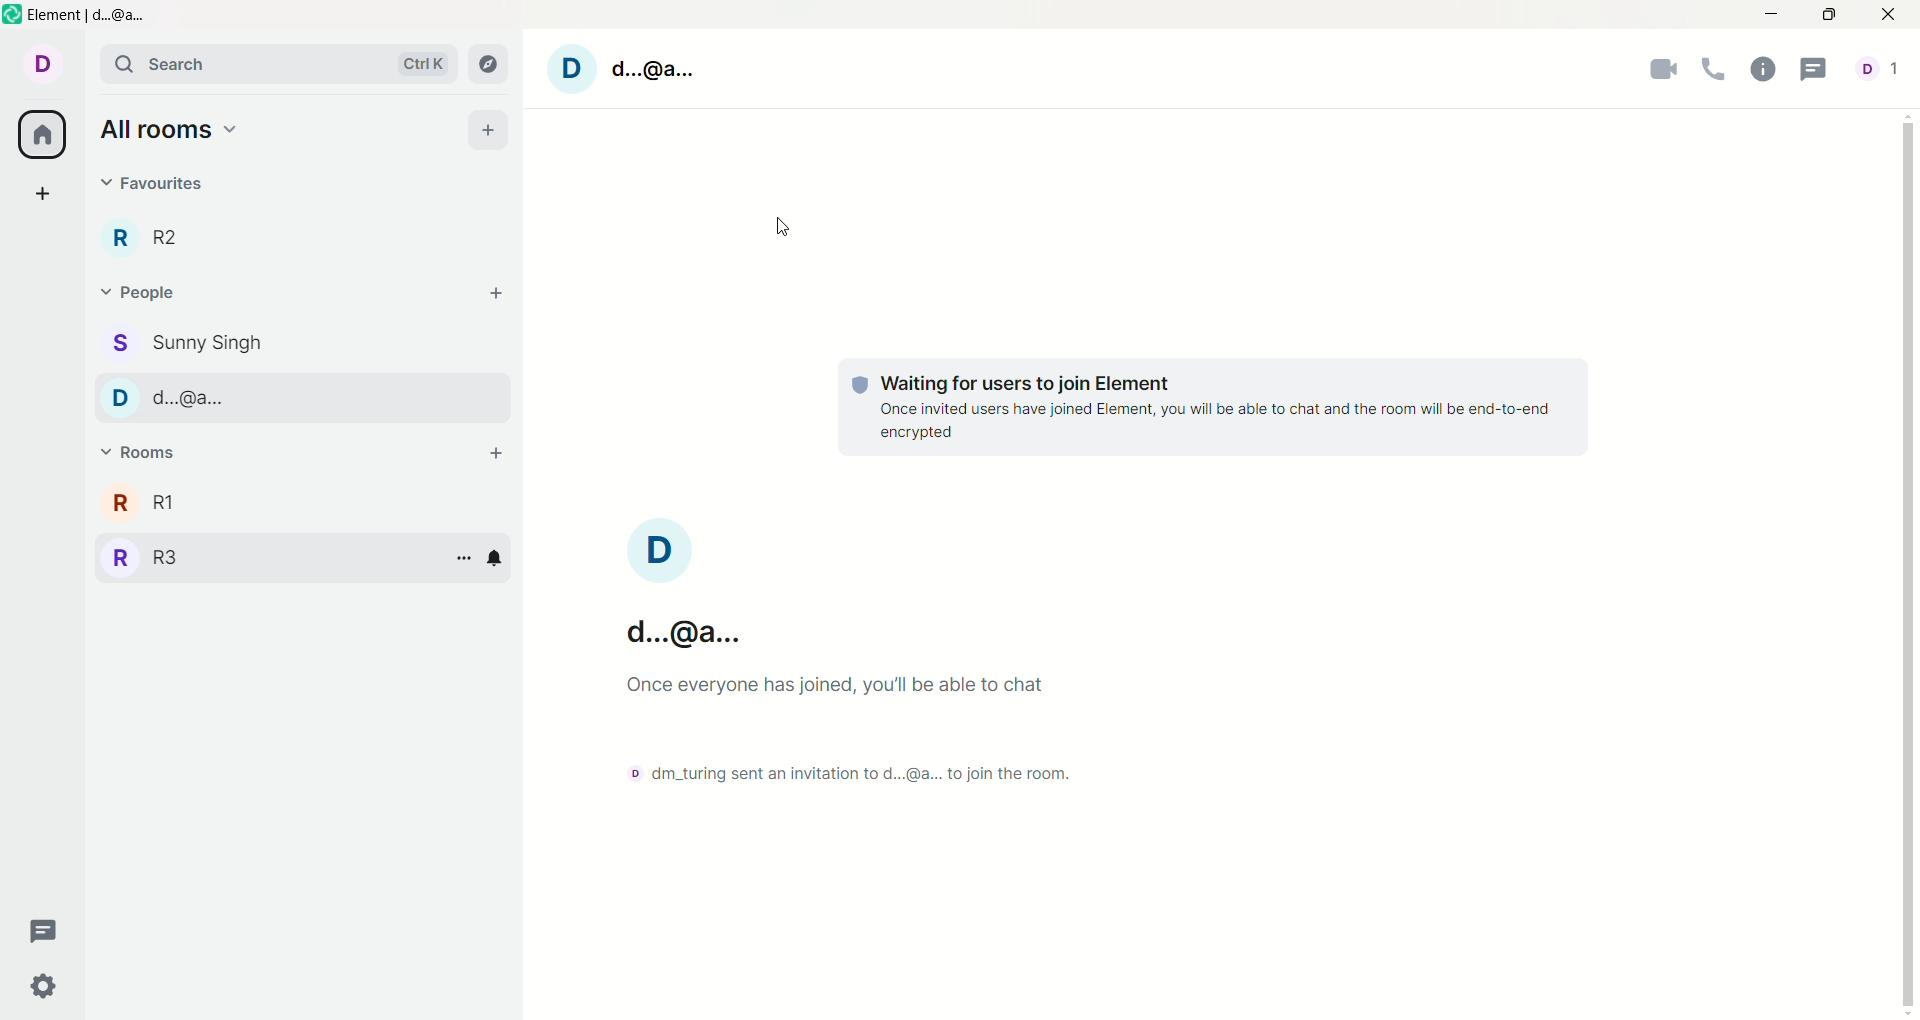  I want to click on account, so click(1885, 71).